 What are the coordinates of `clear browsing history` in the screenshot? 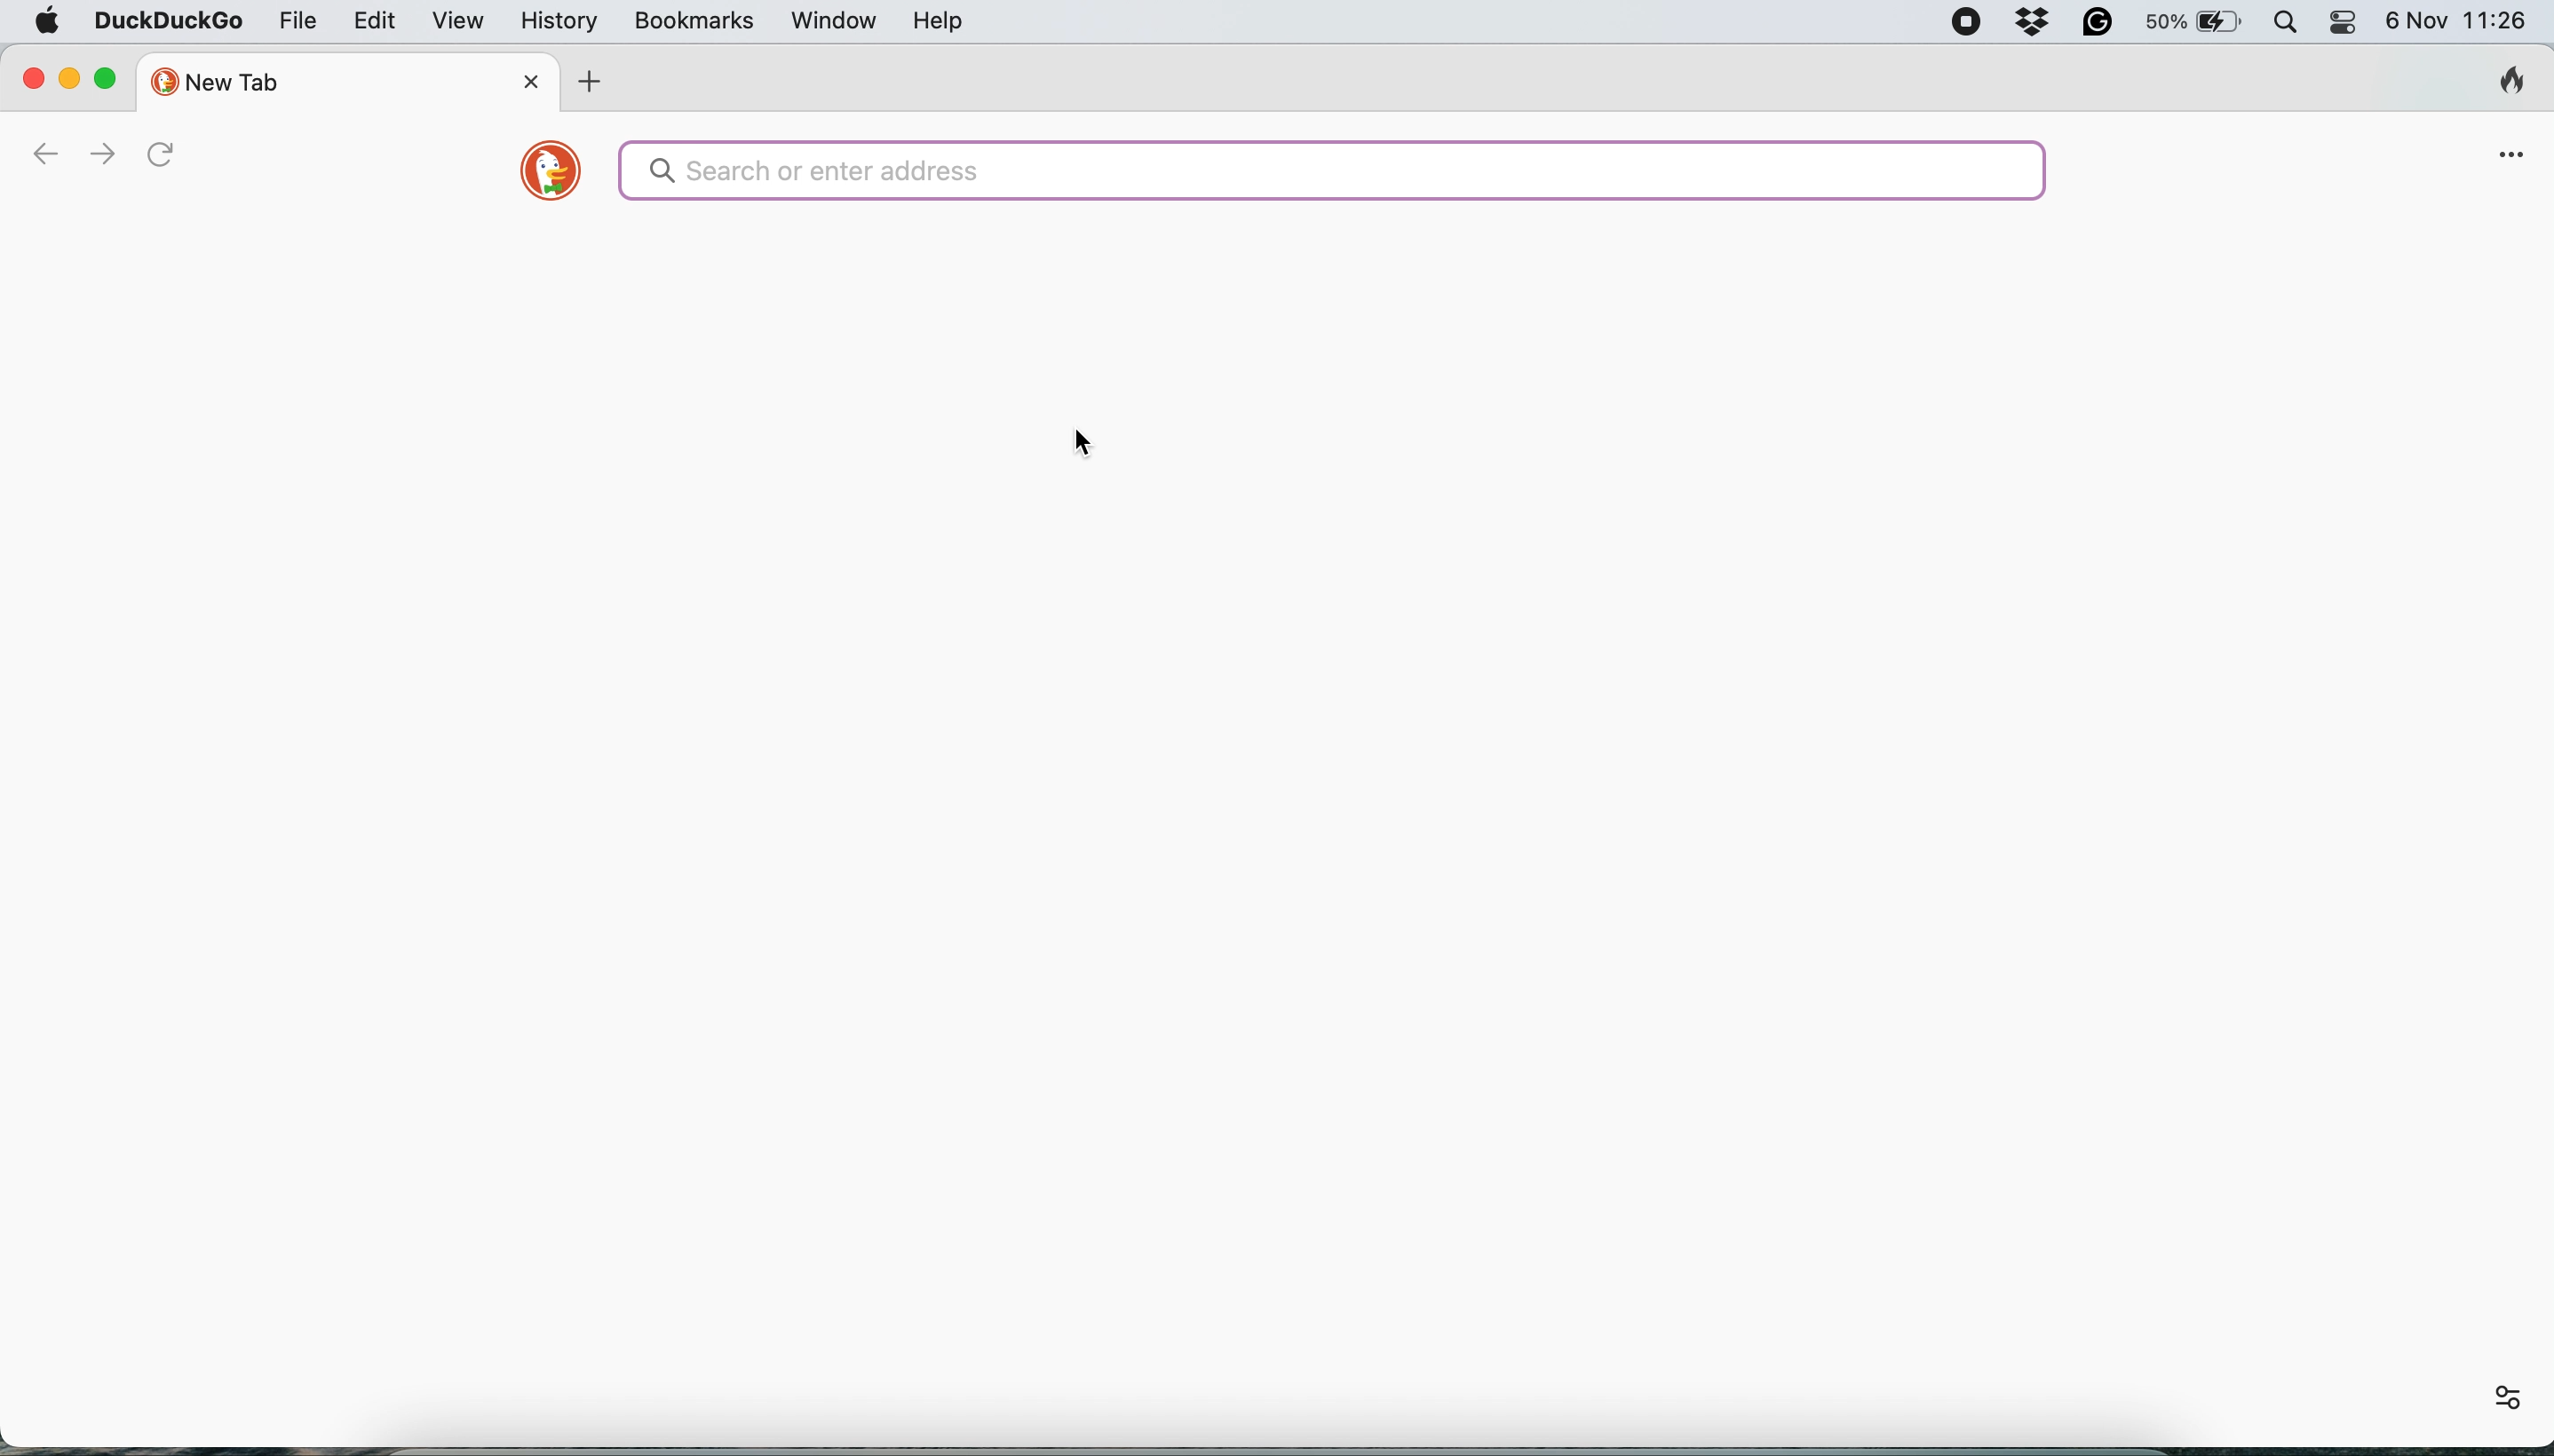 It's located at (2520, 85).